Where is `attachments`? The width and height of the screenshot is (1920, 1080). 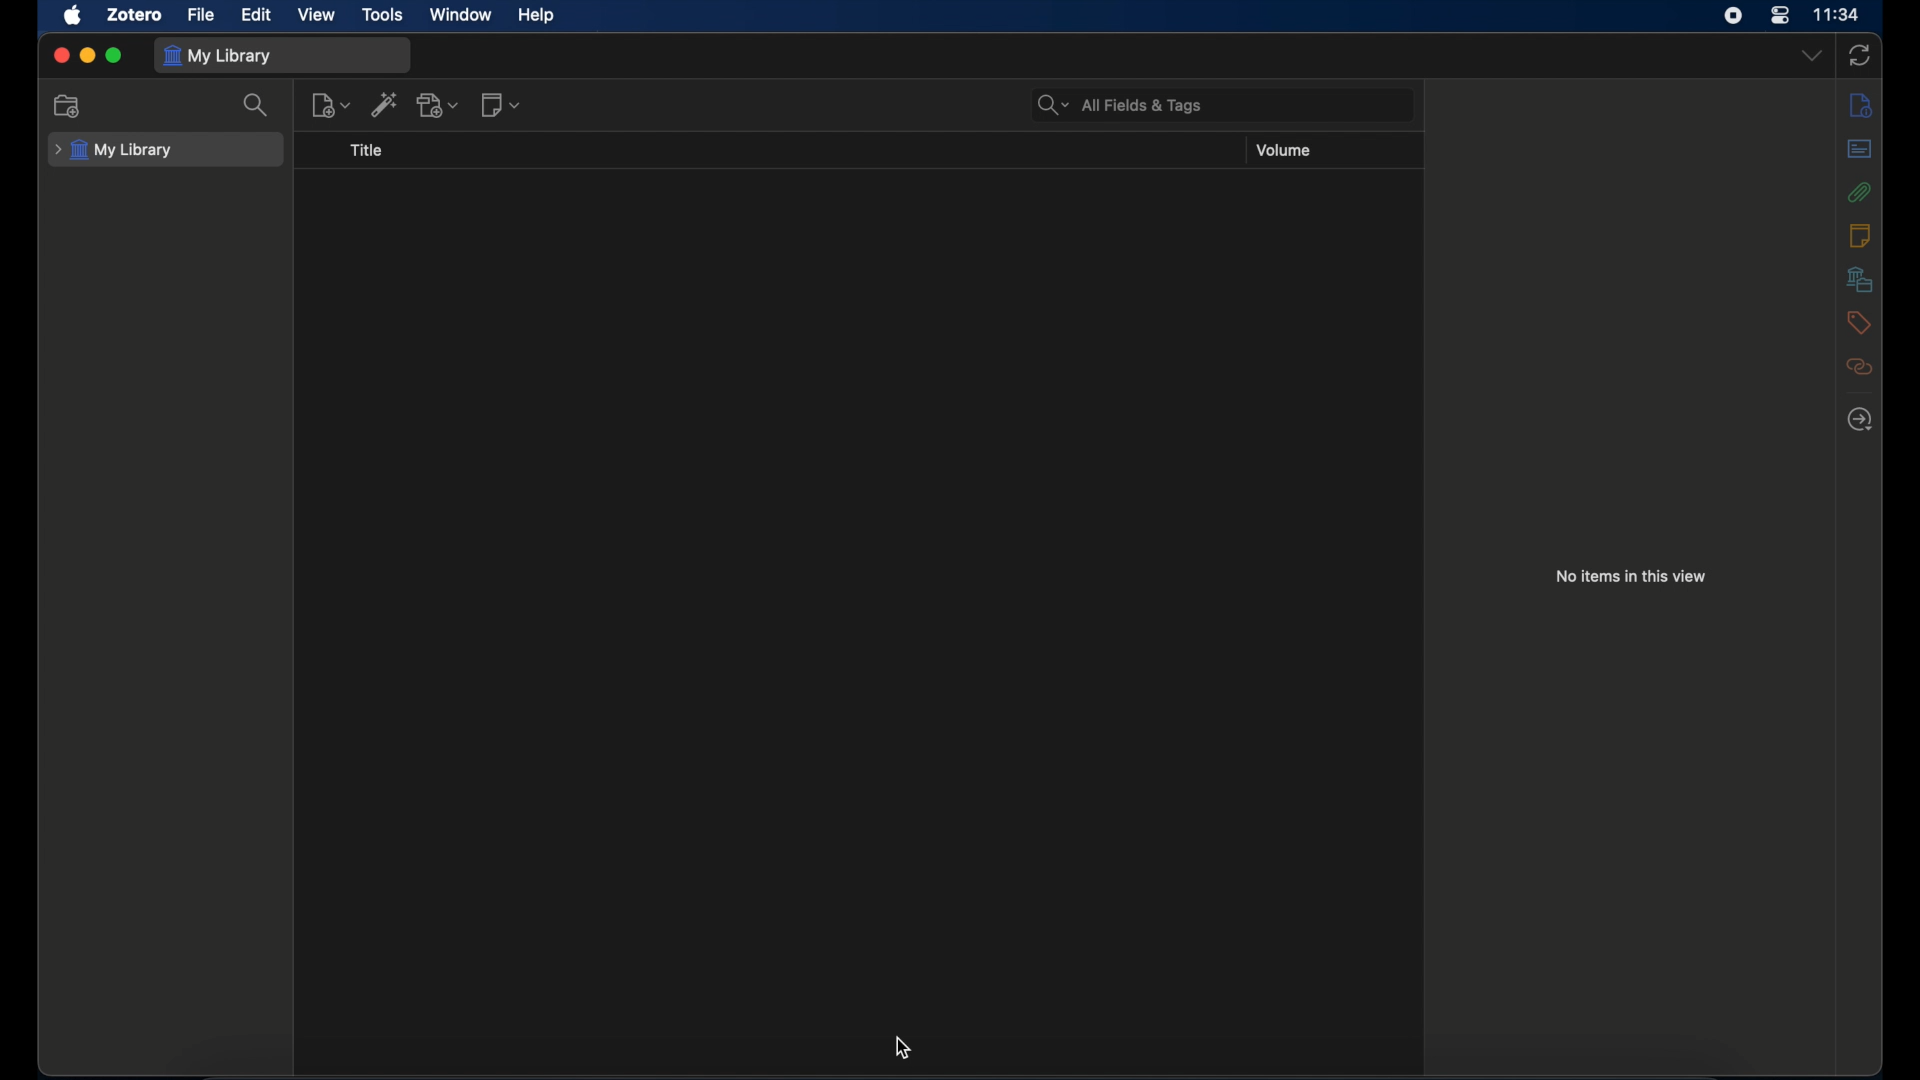
attachments is located at coordinates (1860, 192).